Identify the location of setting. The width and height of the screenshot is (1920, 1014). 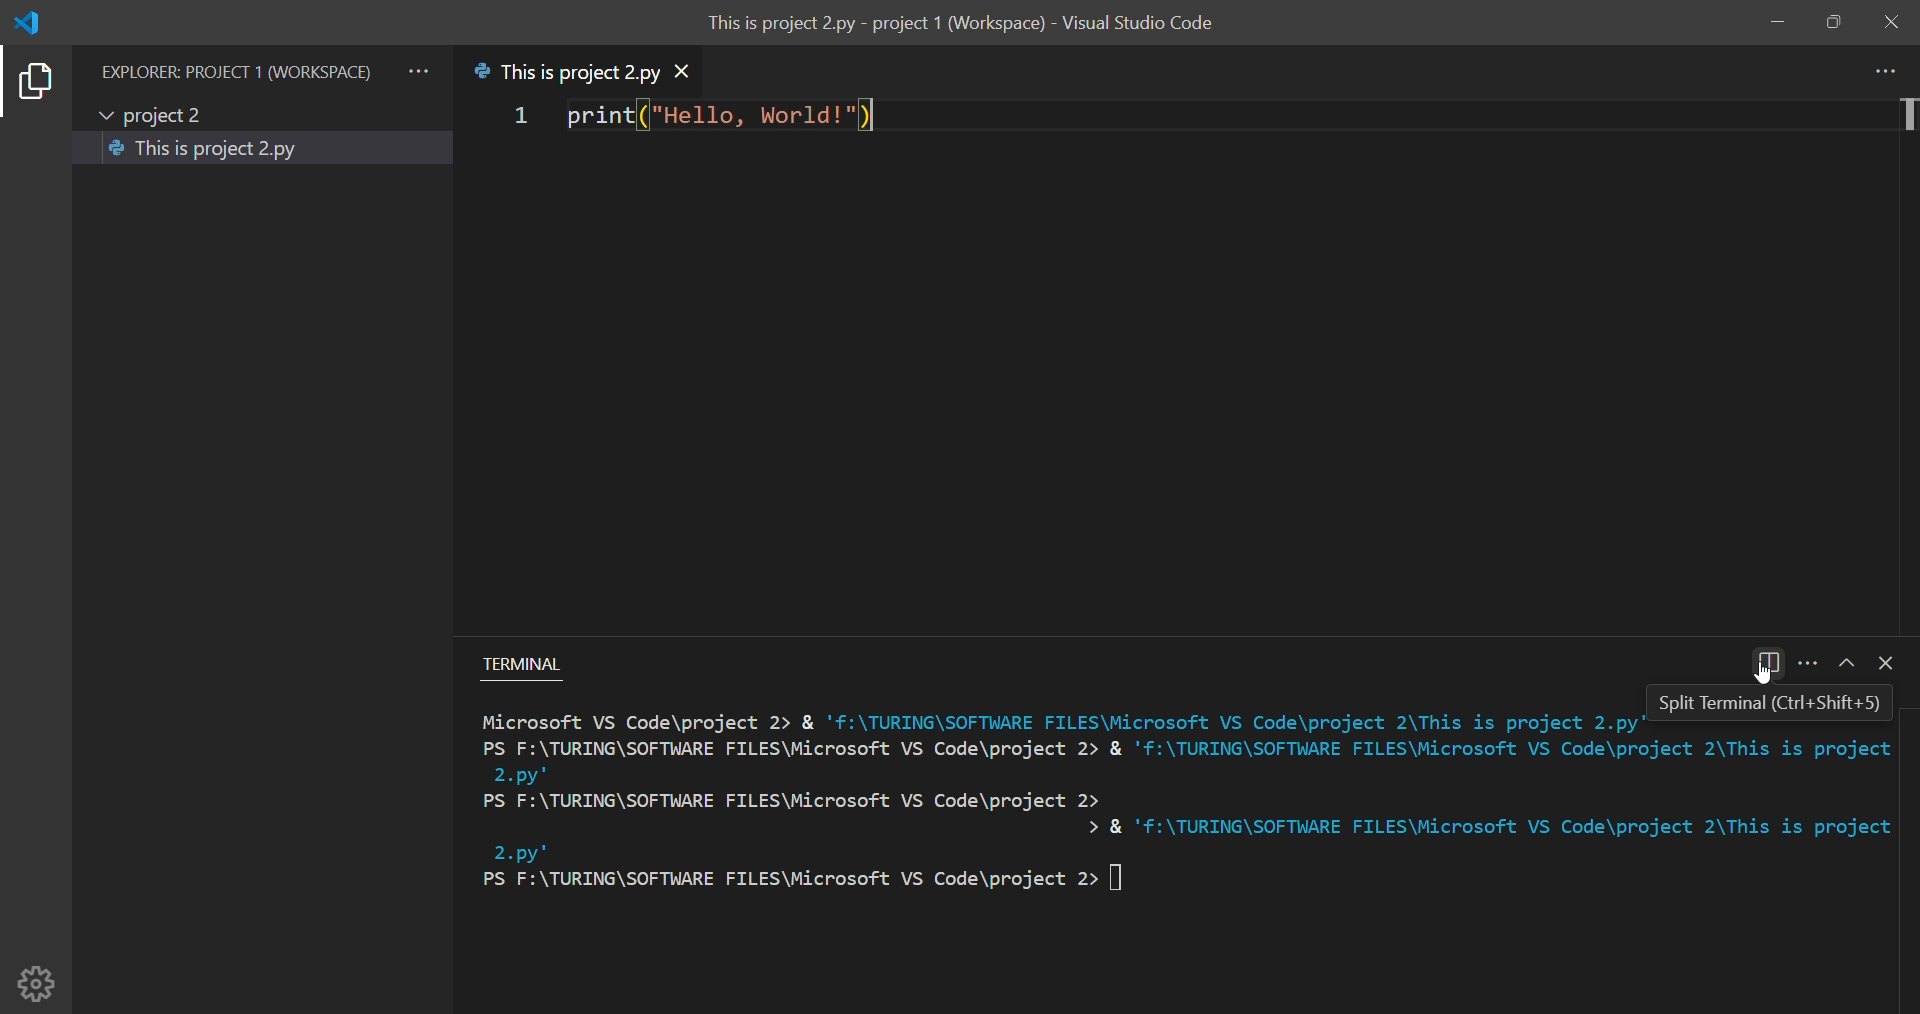
(39, 977).